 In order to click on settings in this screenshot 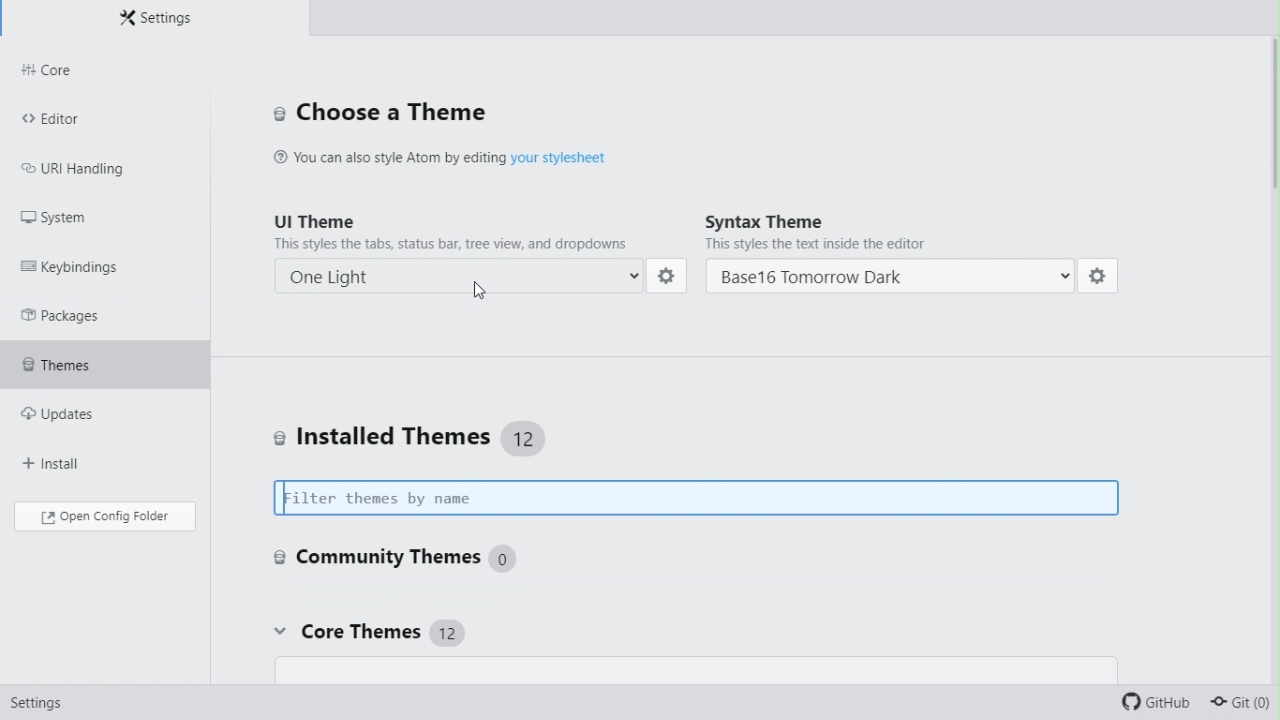, I will do `click(669, 277)`.